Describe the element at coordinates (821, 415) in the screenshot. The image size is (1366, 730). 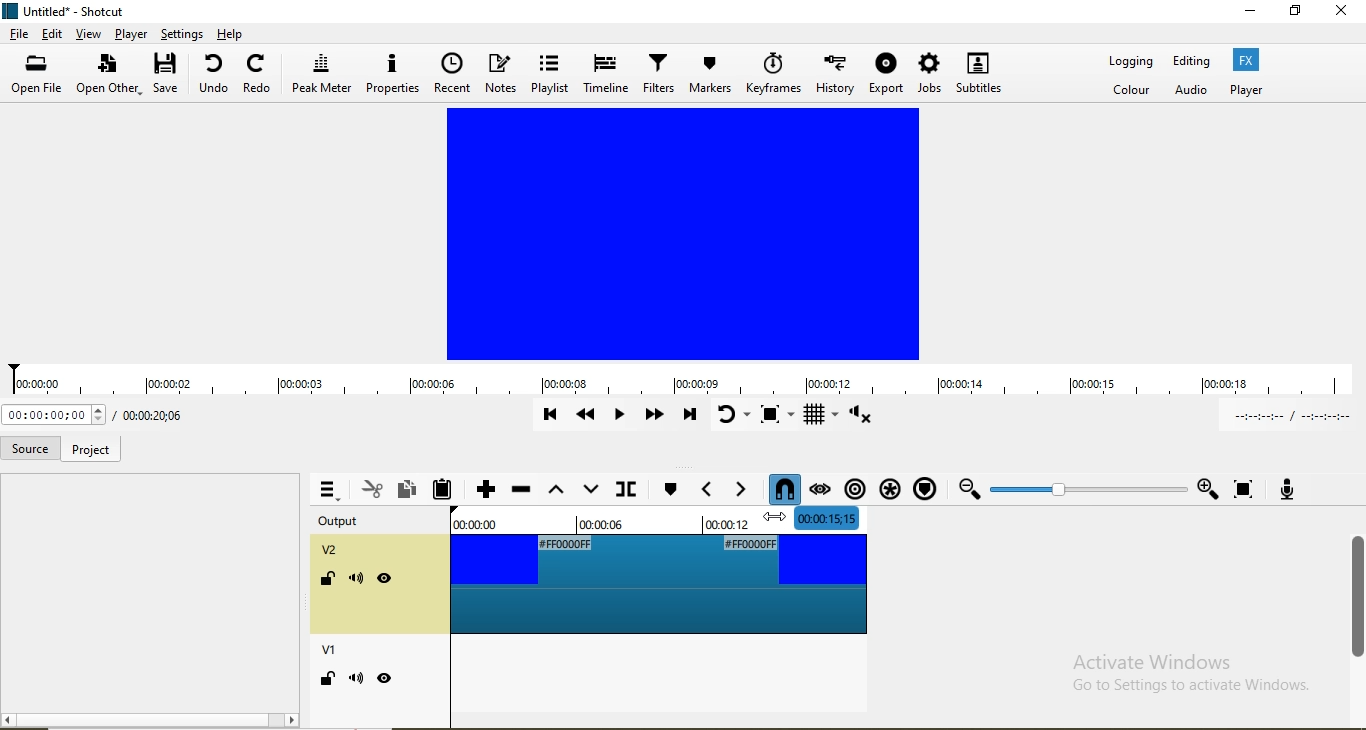
I see `Toggle grid display ` at that location.